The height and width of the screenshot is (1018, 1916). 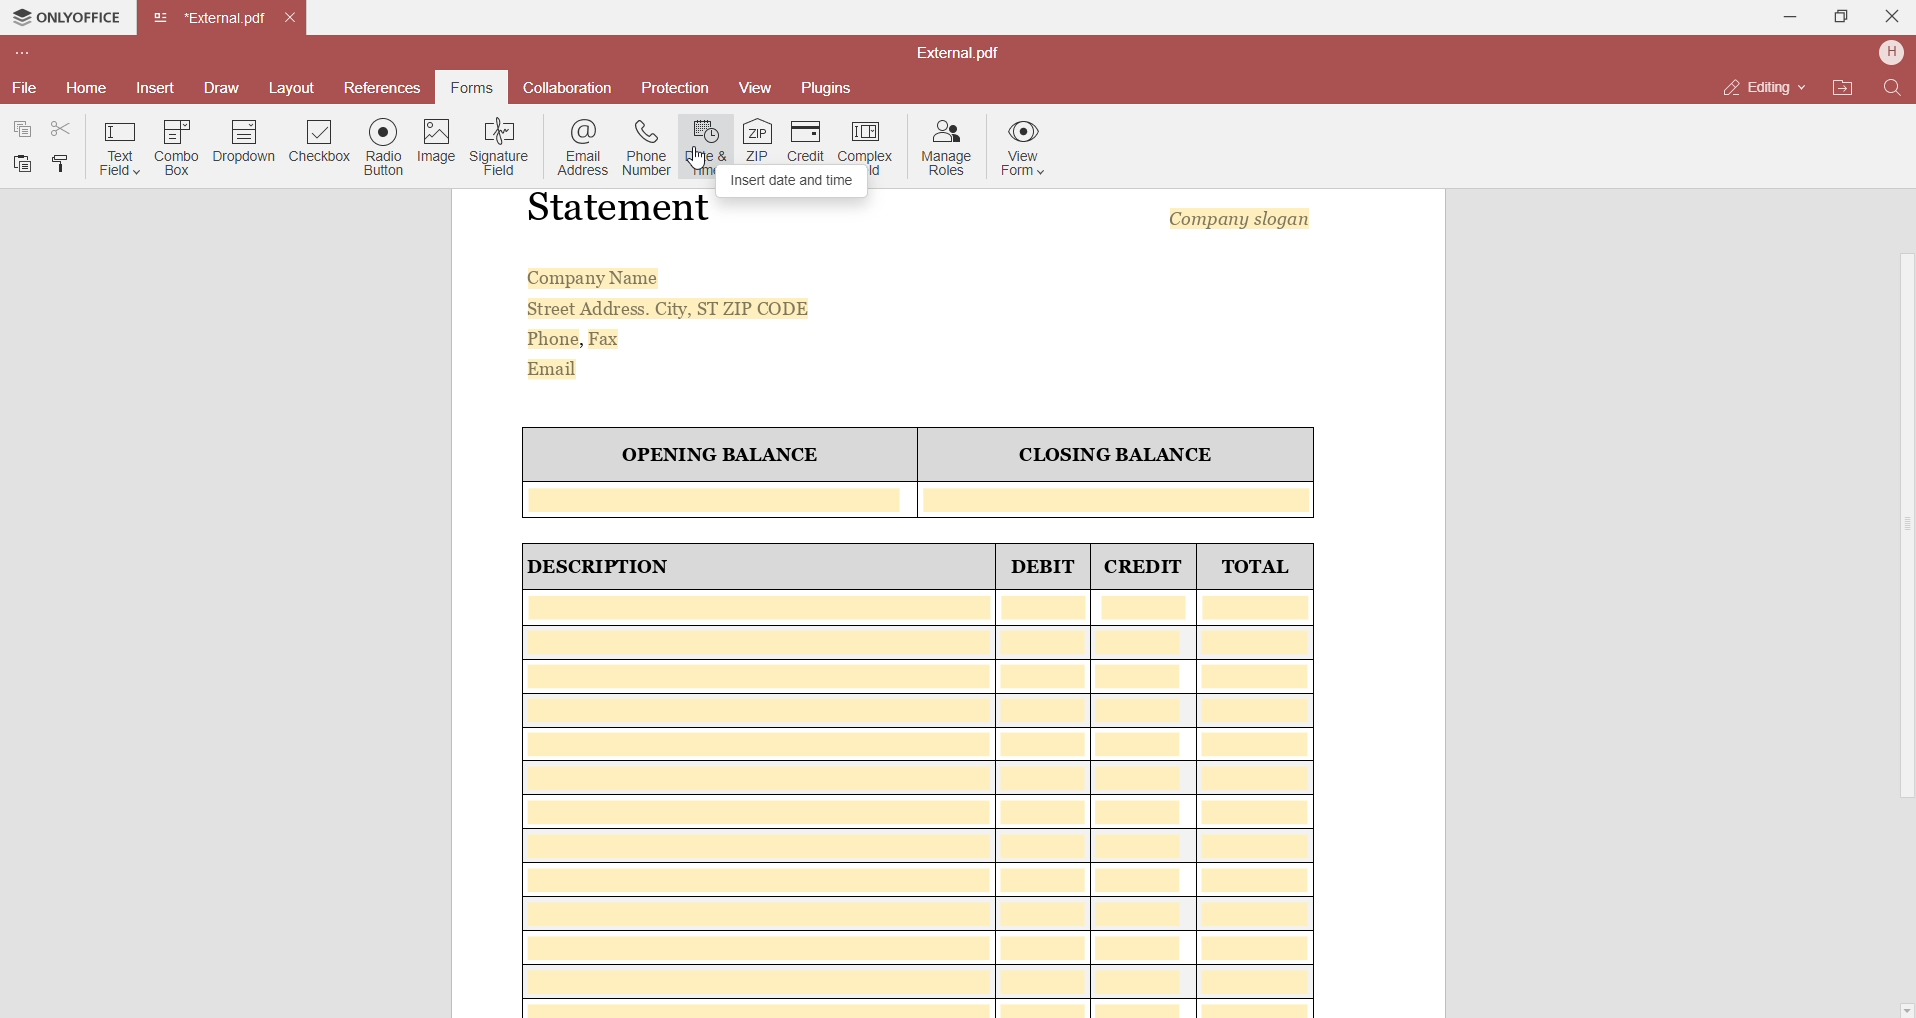 I want to click on Date and time, so click(x=704, y=149).